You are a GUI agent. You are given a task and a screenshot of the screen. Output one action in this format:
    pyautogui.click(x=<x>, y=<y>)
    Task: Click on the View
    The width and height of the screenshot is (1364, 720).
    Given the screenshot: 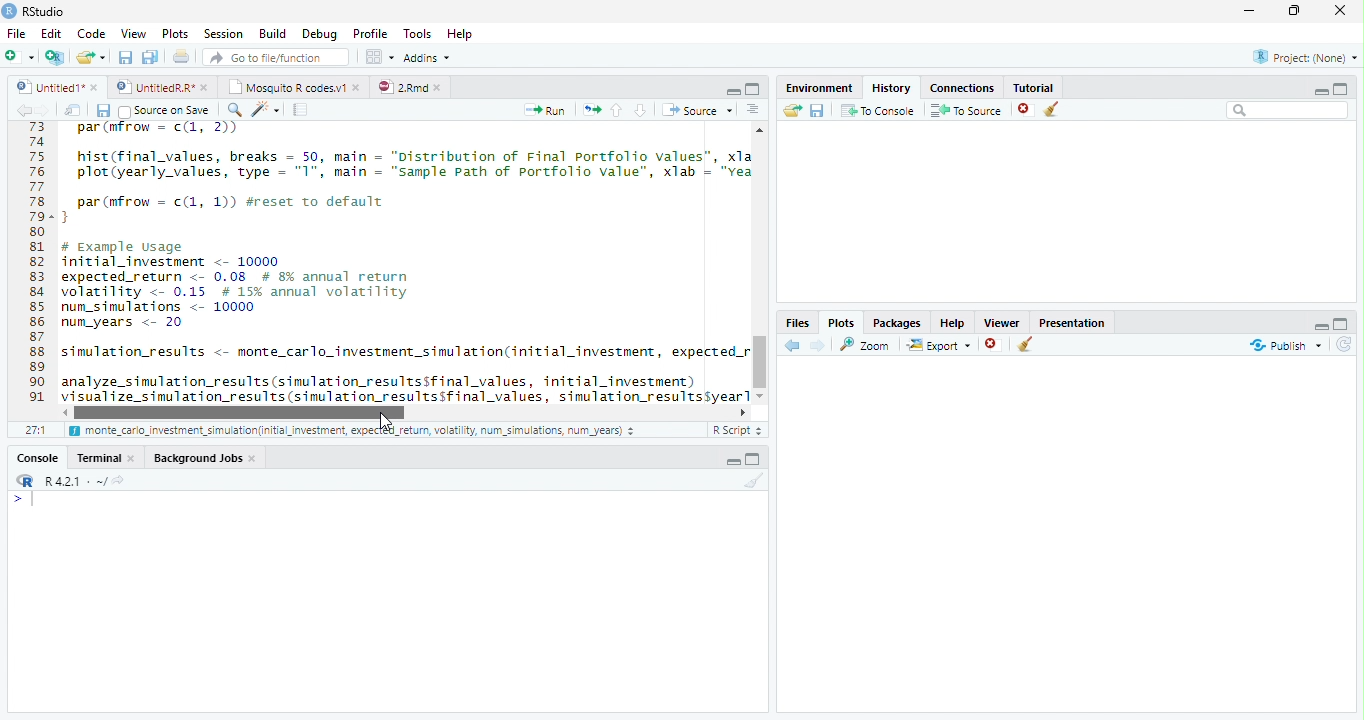 What is the action you would take?
    pyautogui.click(x=132, y=32)
    